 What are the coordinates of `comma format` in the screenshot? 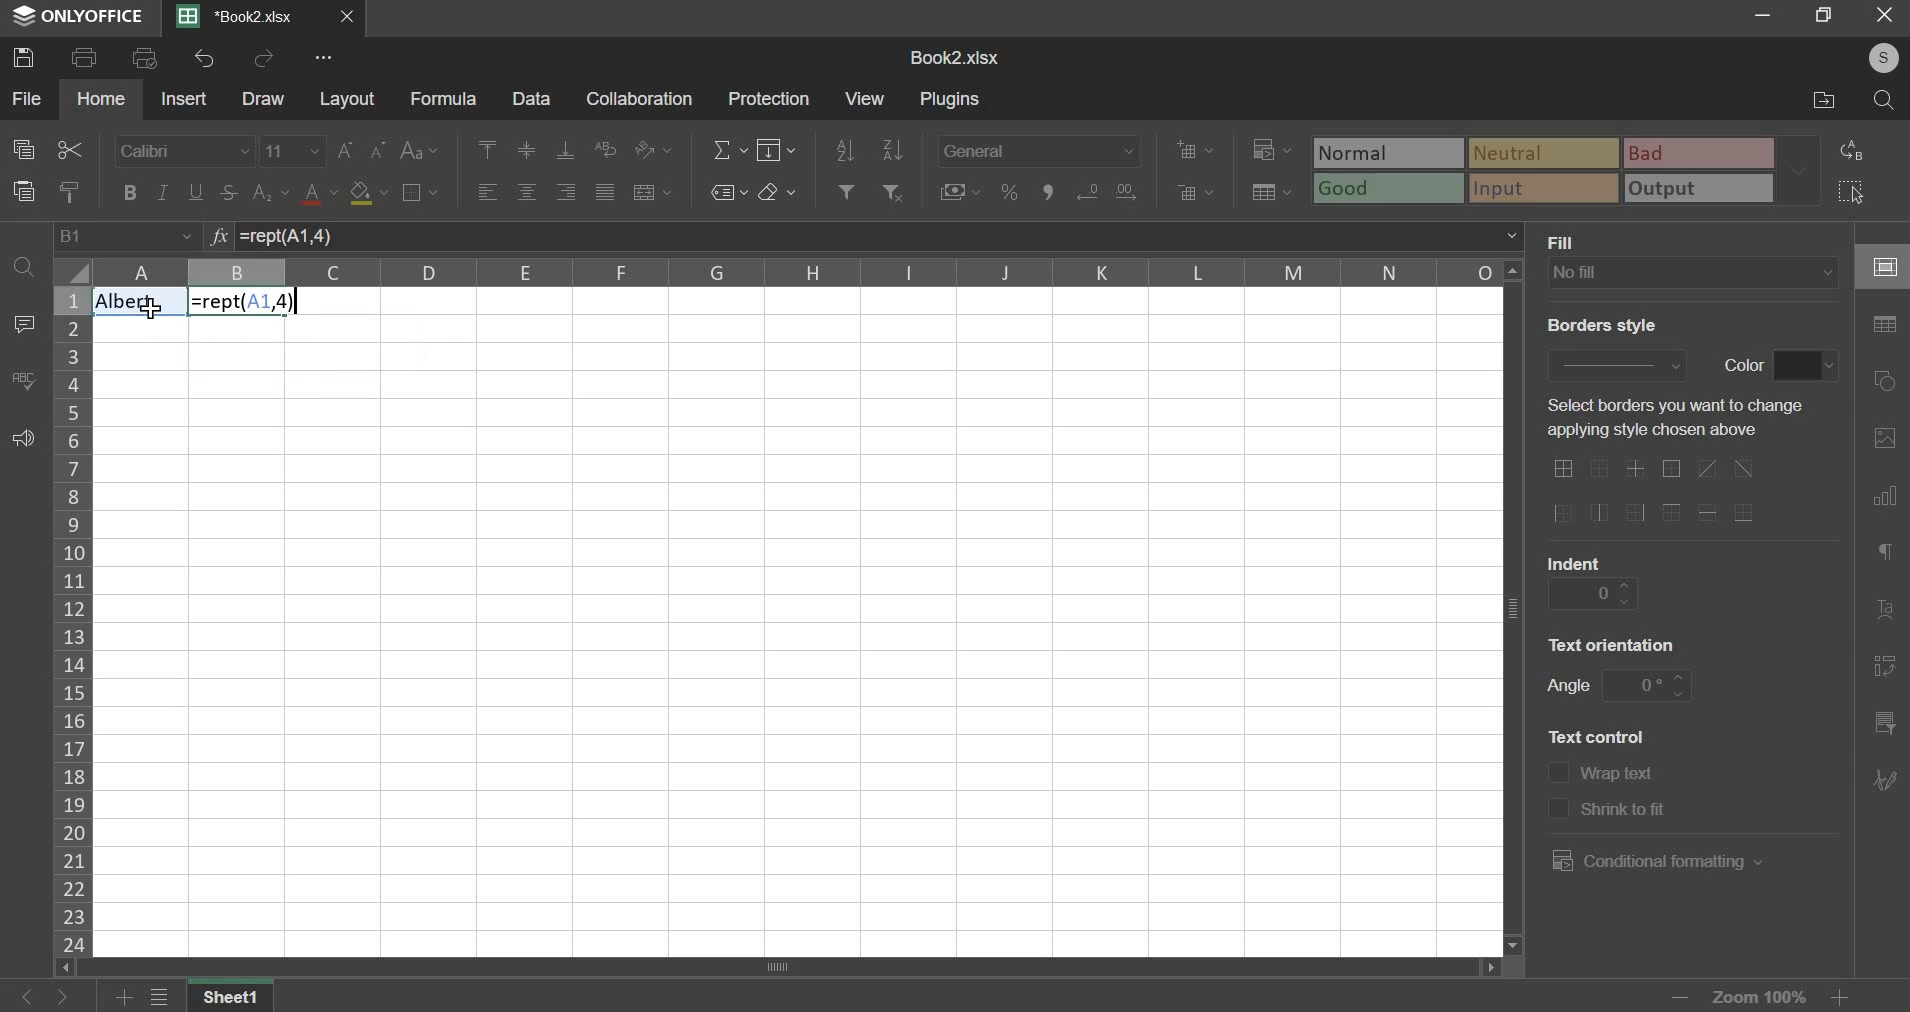 It's located at (1047, 190).